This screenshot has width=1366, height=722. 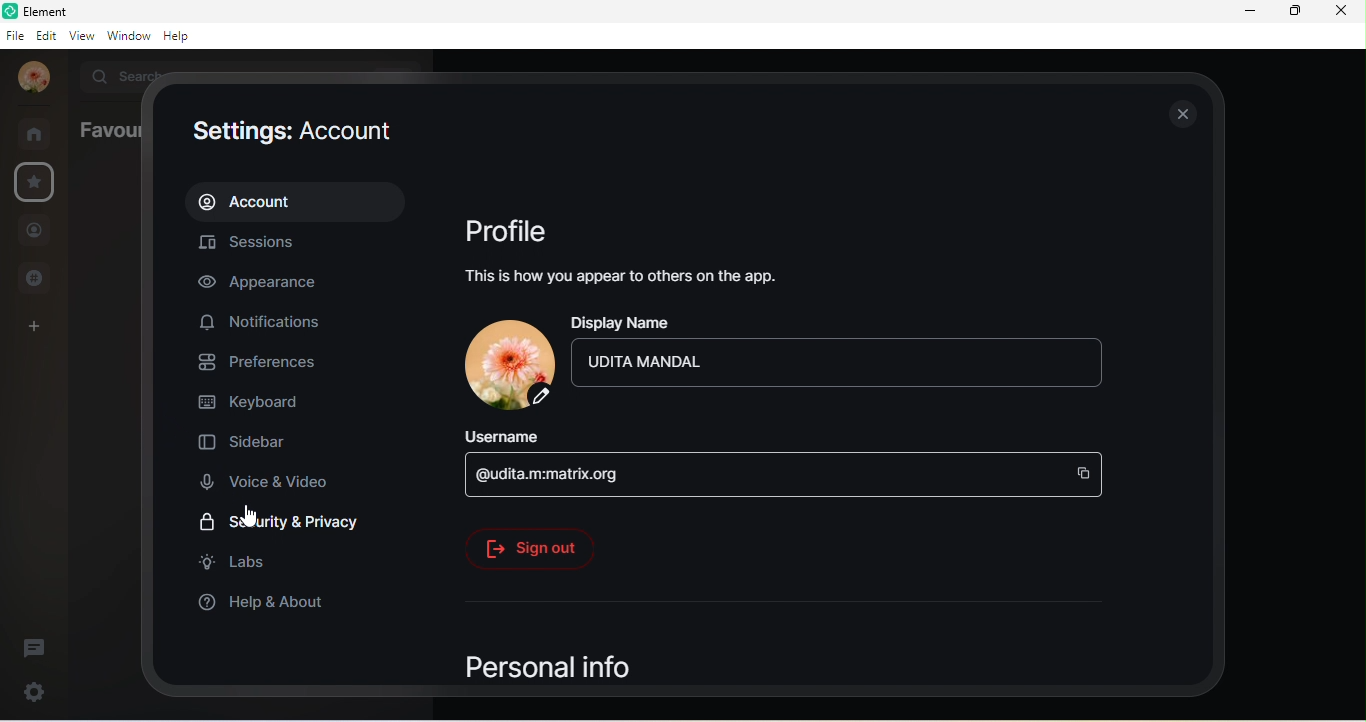 I want to click on preferences, so click(x=263, y=360).